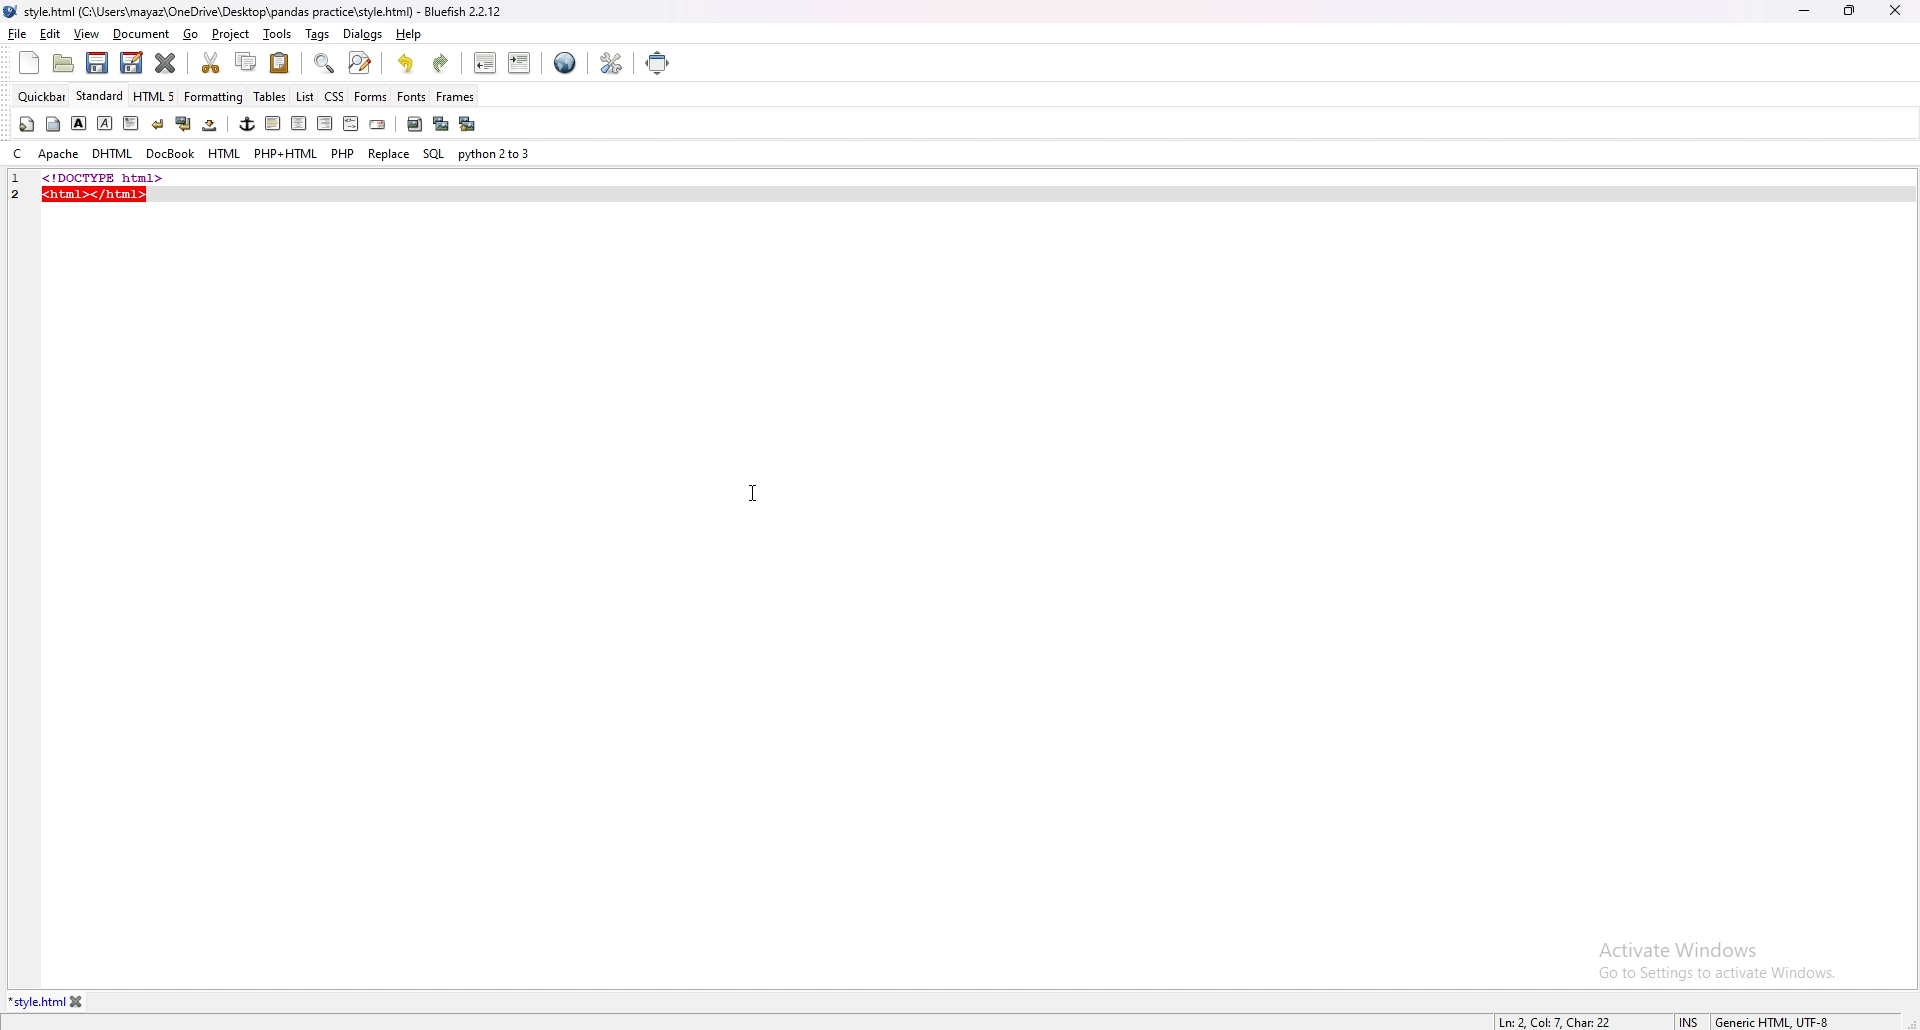 The height and width of the screenshot is (1030, 1920). What do you see at coordinates (335, 95) in the screenshot?
I see `css` at bounding box center [335, 95].